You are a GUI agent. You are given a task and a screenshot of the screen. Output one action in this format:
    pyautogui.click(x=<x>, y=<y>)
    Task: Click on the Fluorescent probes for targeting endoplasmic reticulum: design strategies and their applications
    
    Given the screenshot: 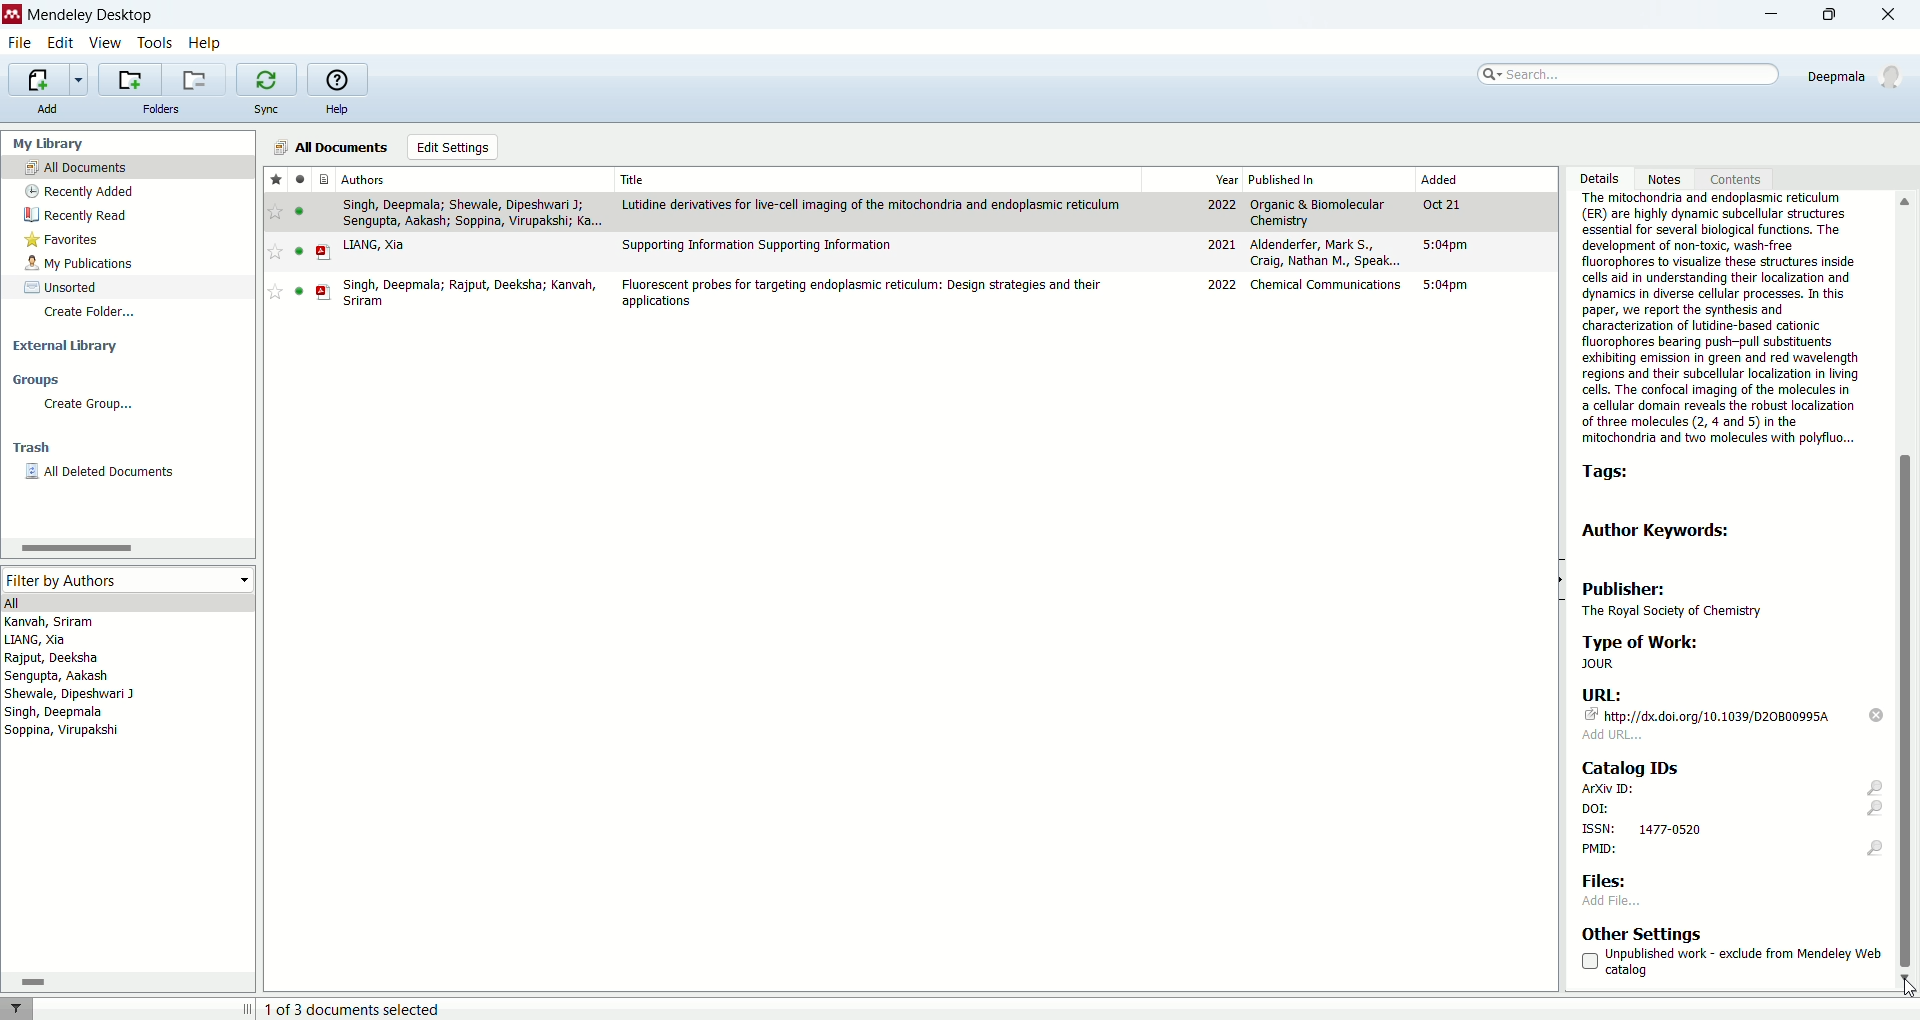 What is the action you would take?
    pyautogui.click(x=860, y=293)
    